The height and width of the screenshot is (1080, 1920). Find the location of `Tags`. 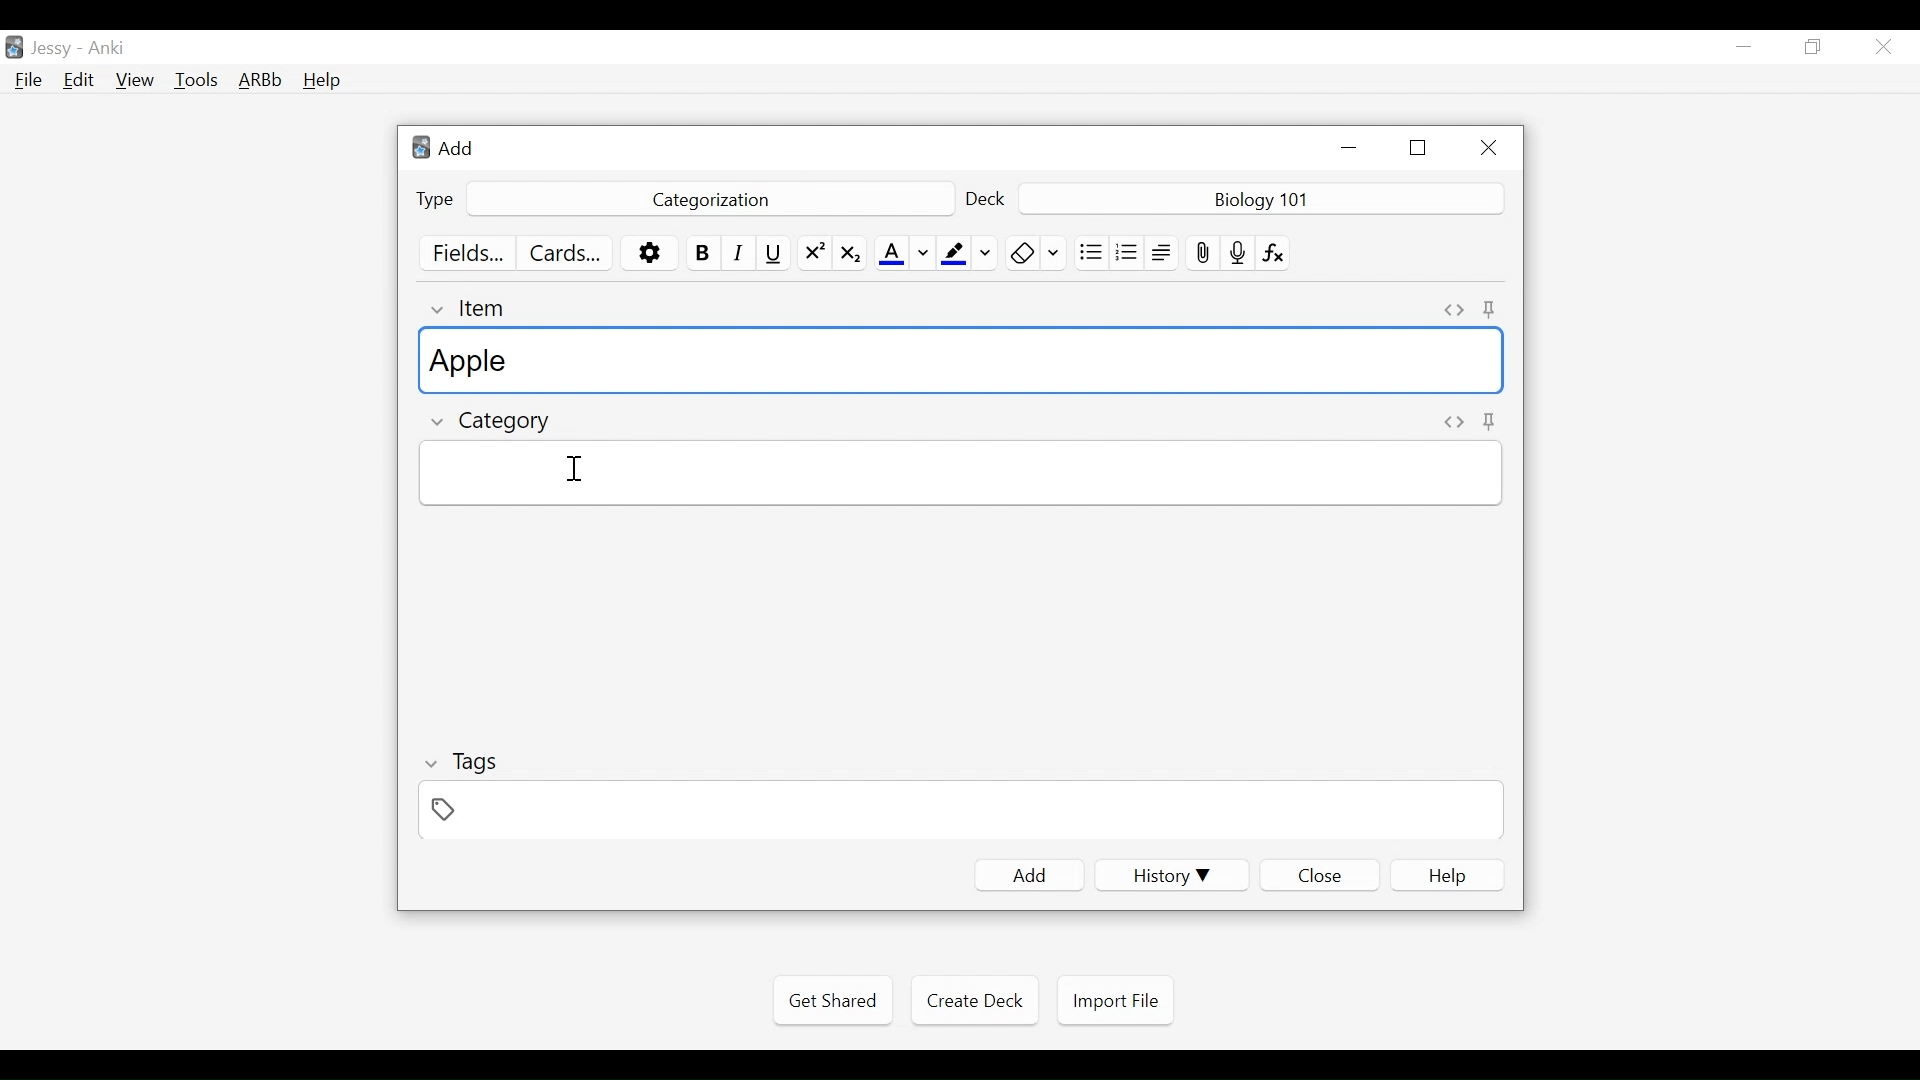

Tags is located at coordinates (460, 765).